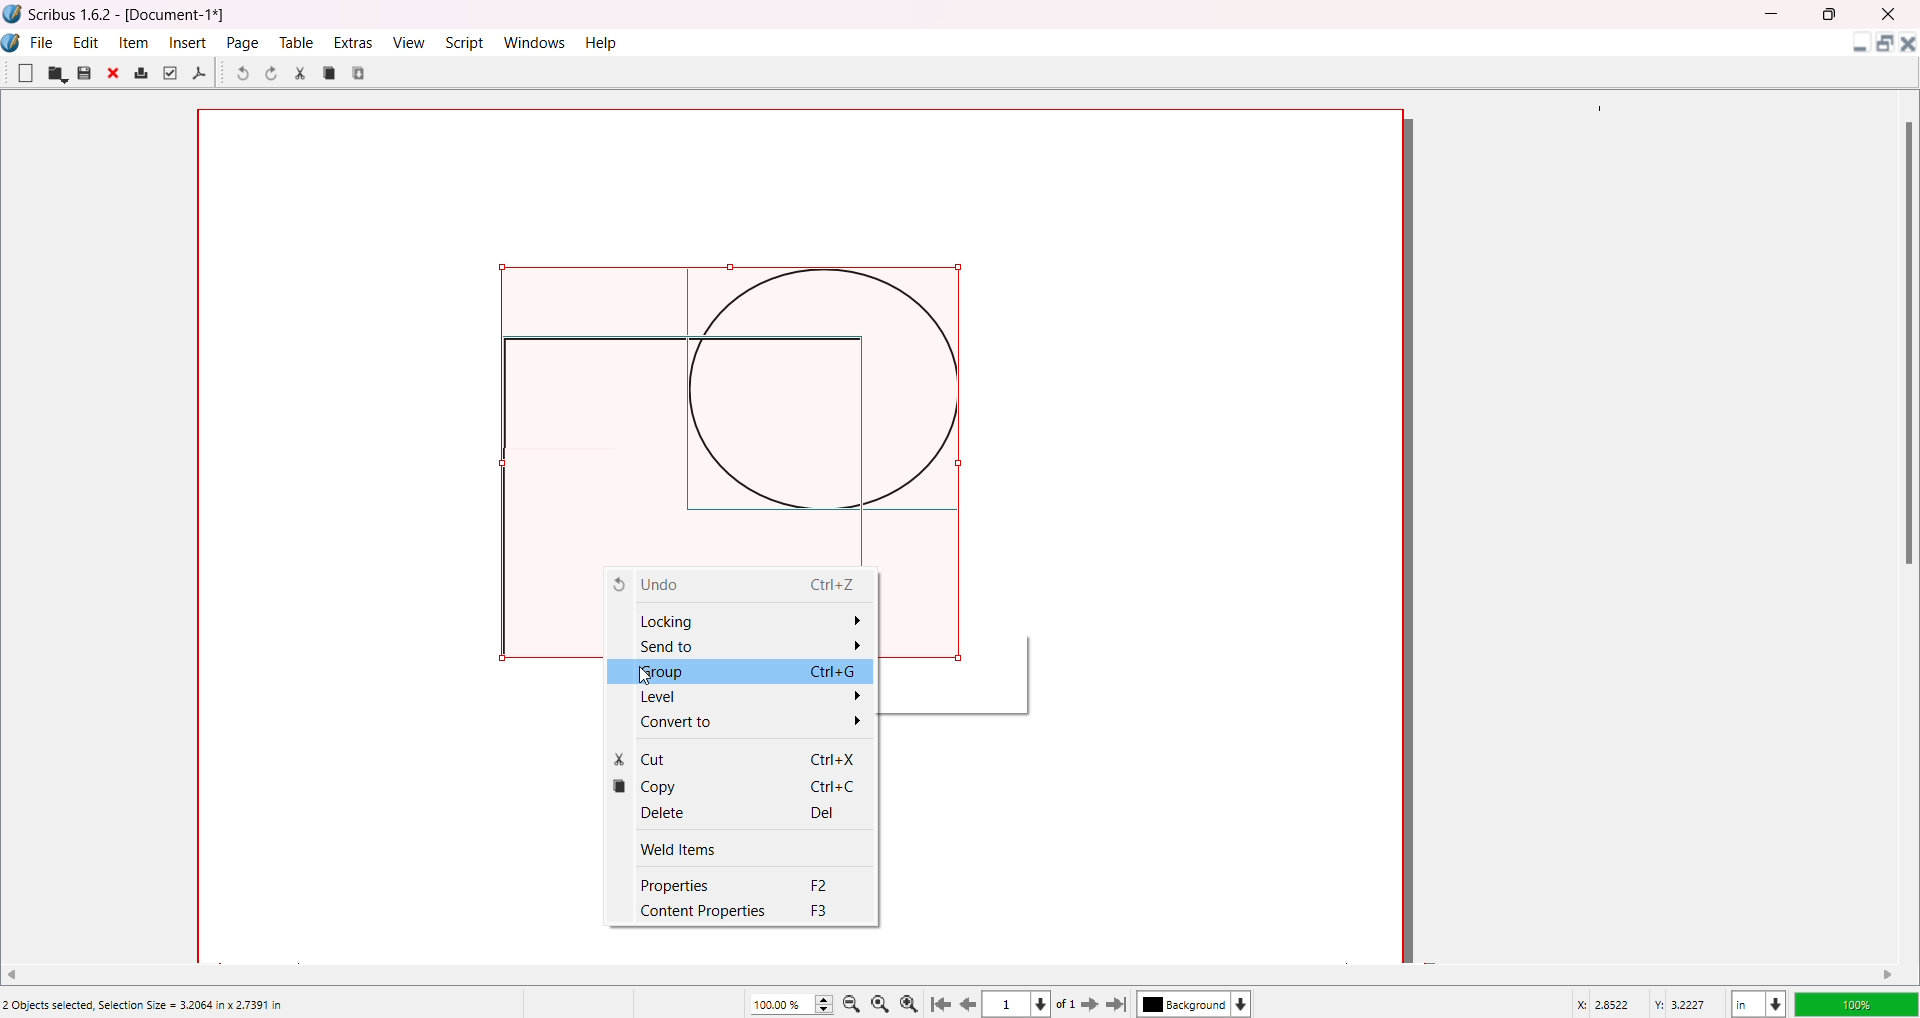  I want to click on Delete, so click(732, 813).